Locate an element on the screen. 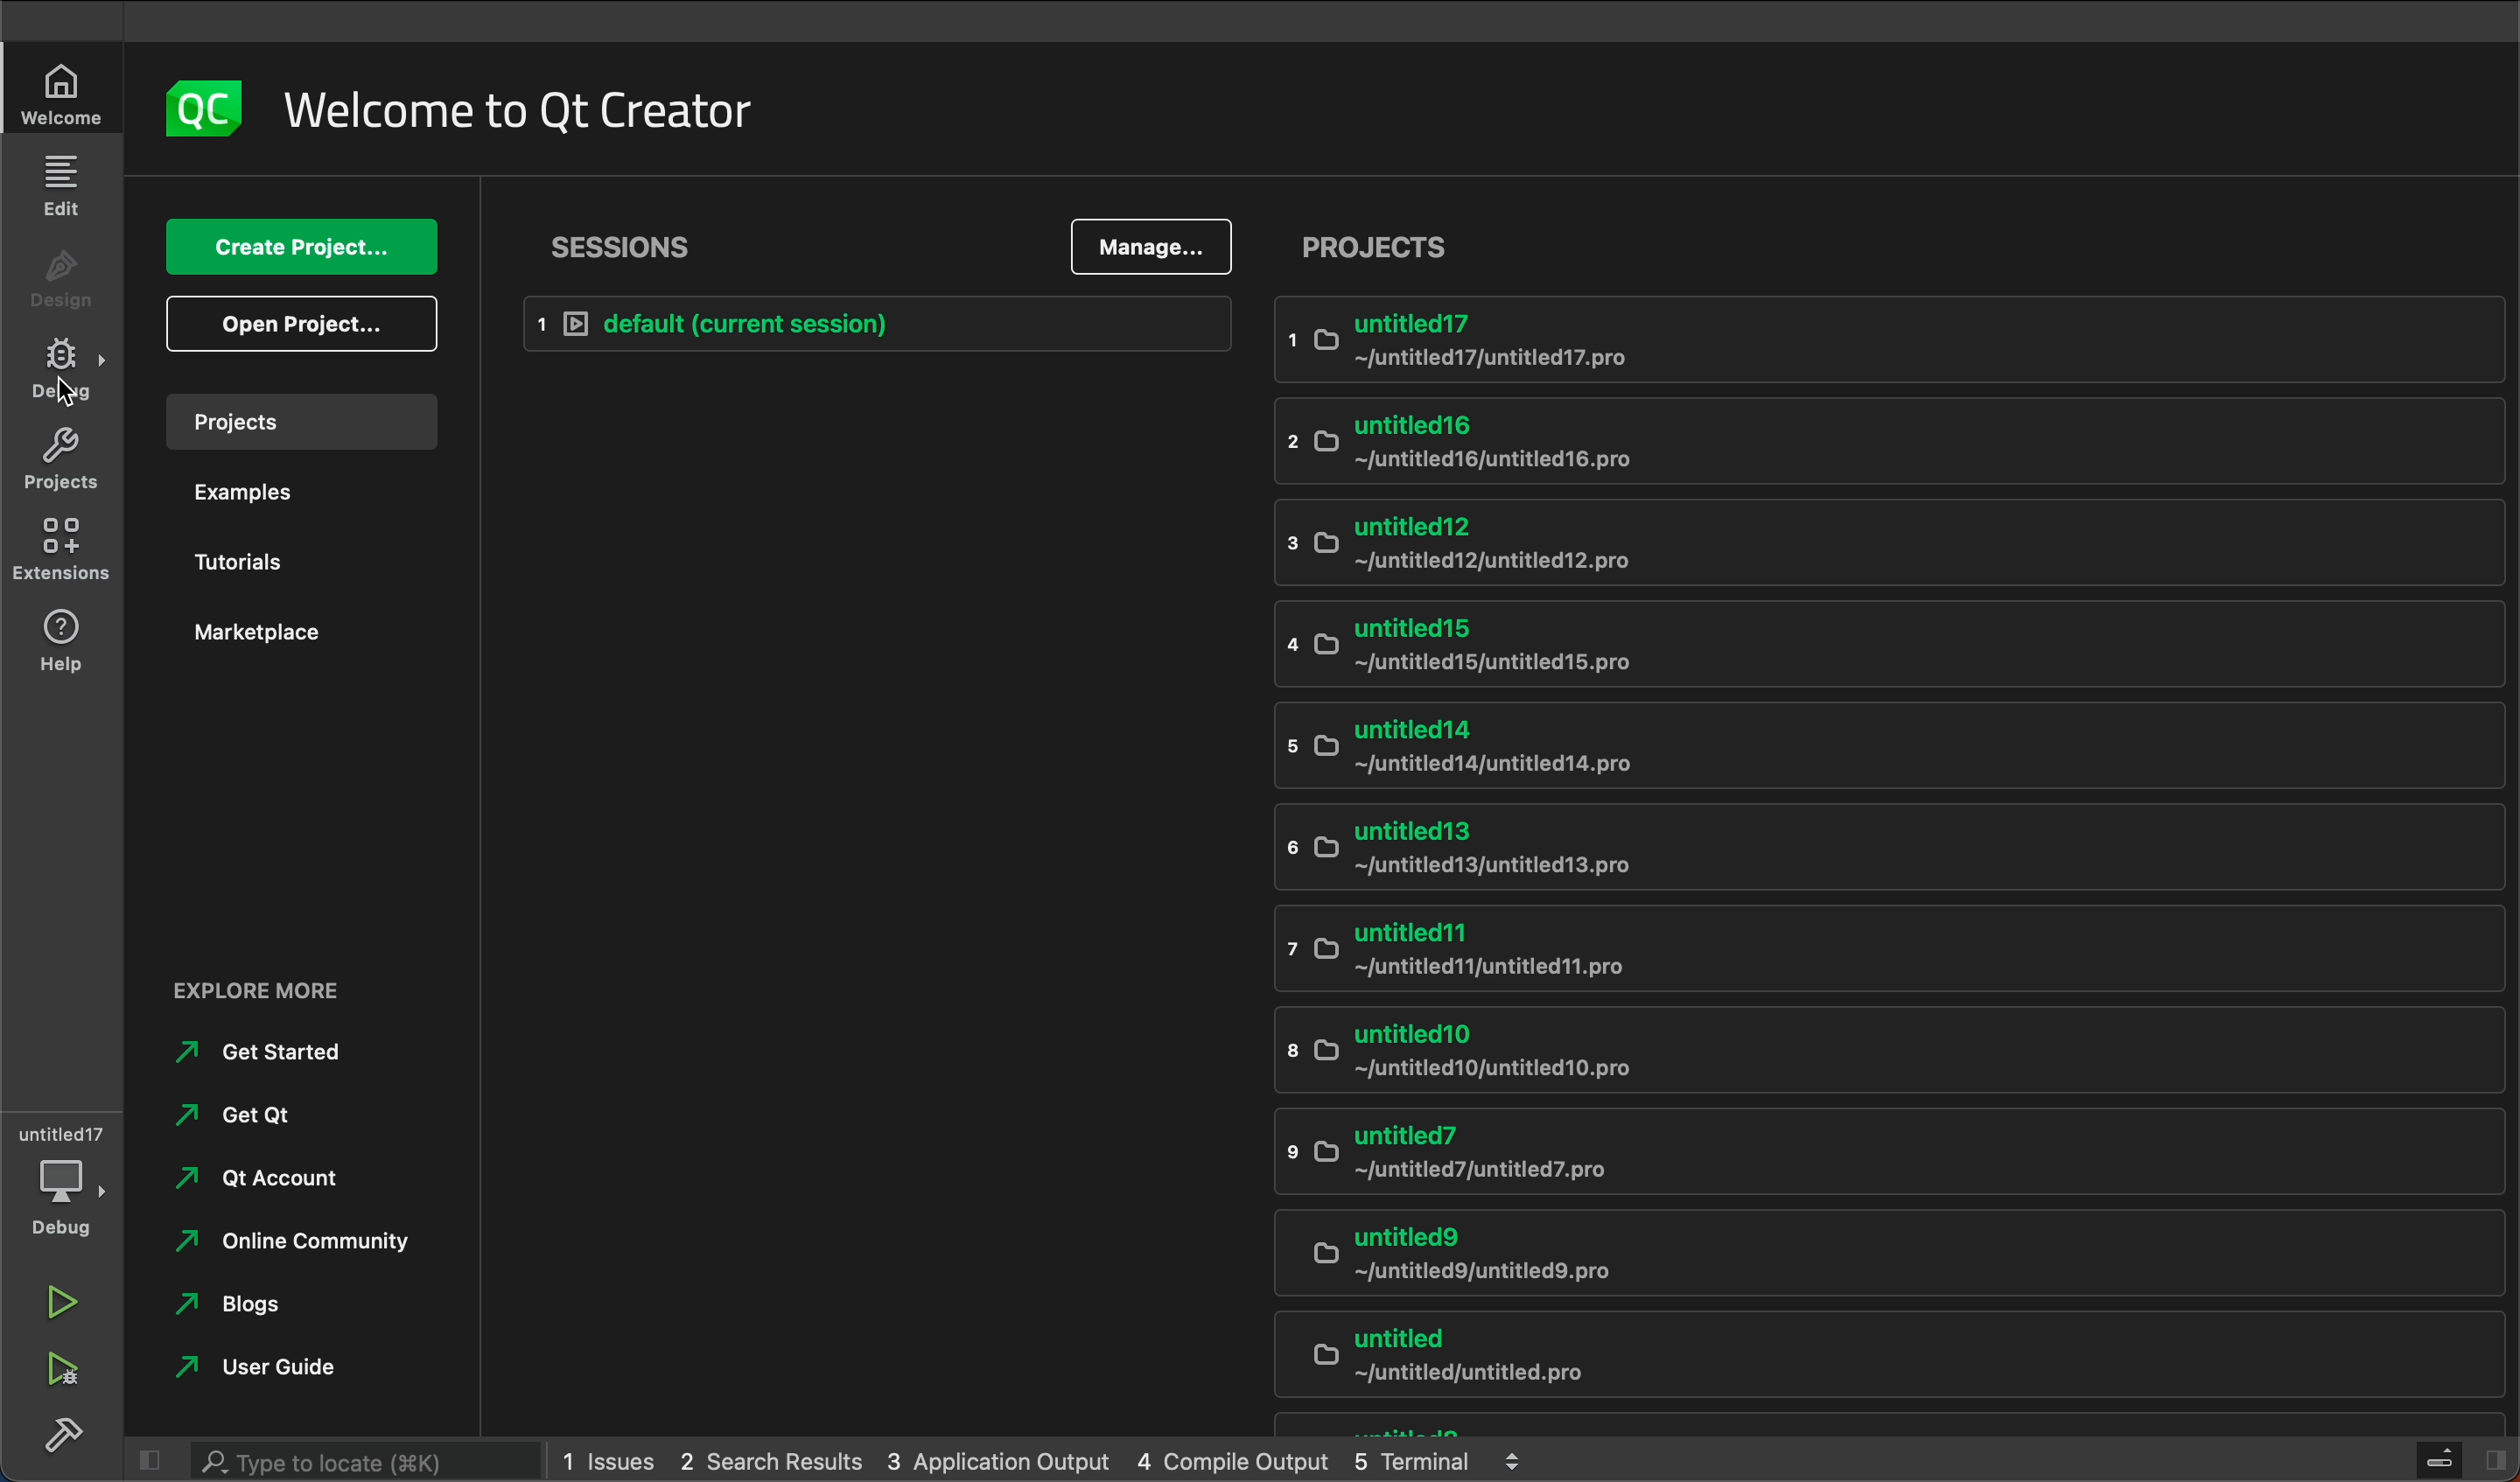 This screenshot has height=1482, width=2520. projects is located at coordinates (308, 421).